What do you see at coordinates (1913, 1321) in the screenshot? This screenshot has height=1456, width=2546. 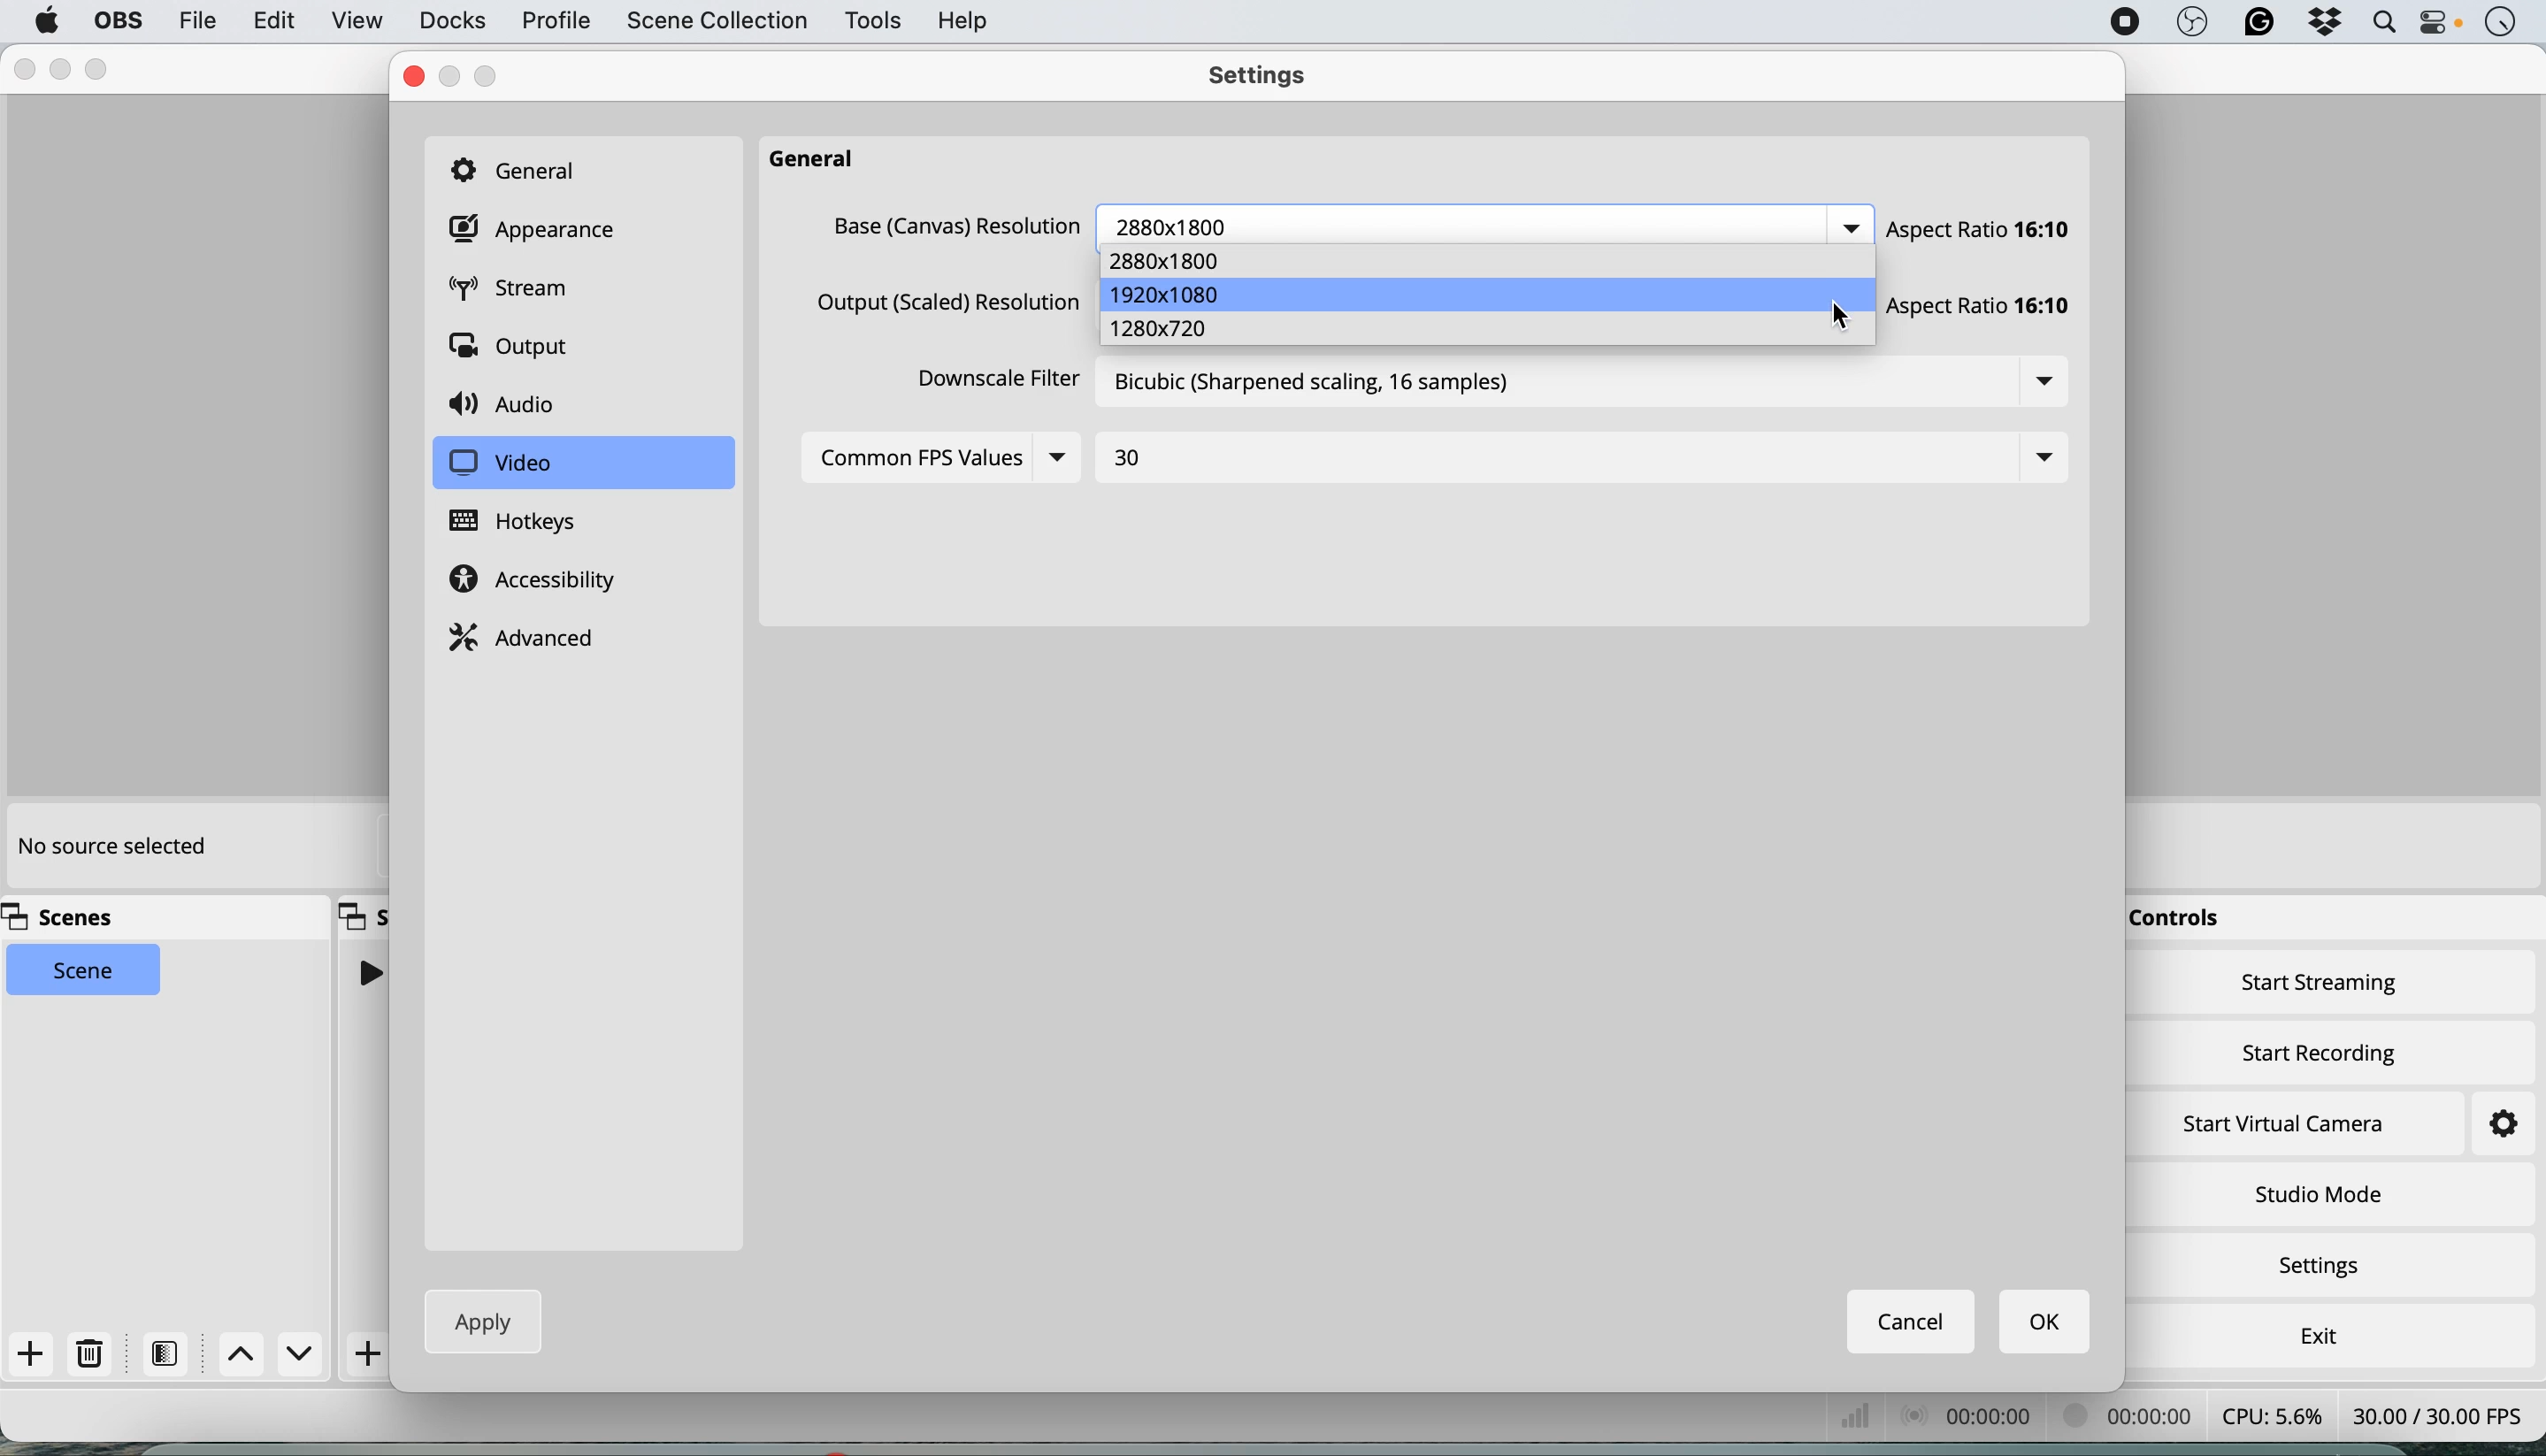 I see `cancel` at bounding box center [1913, 1321].